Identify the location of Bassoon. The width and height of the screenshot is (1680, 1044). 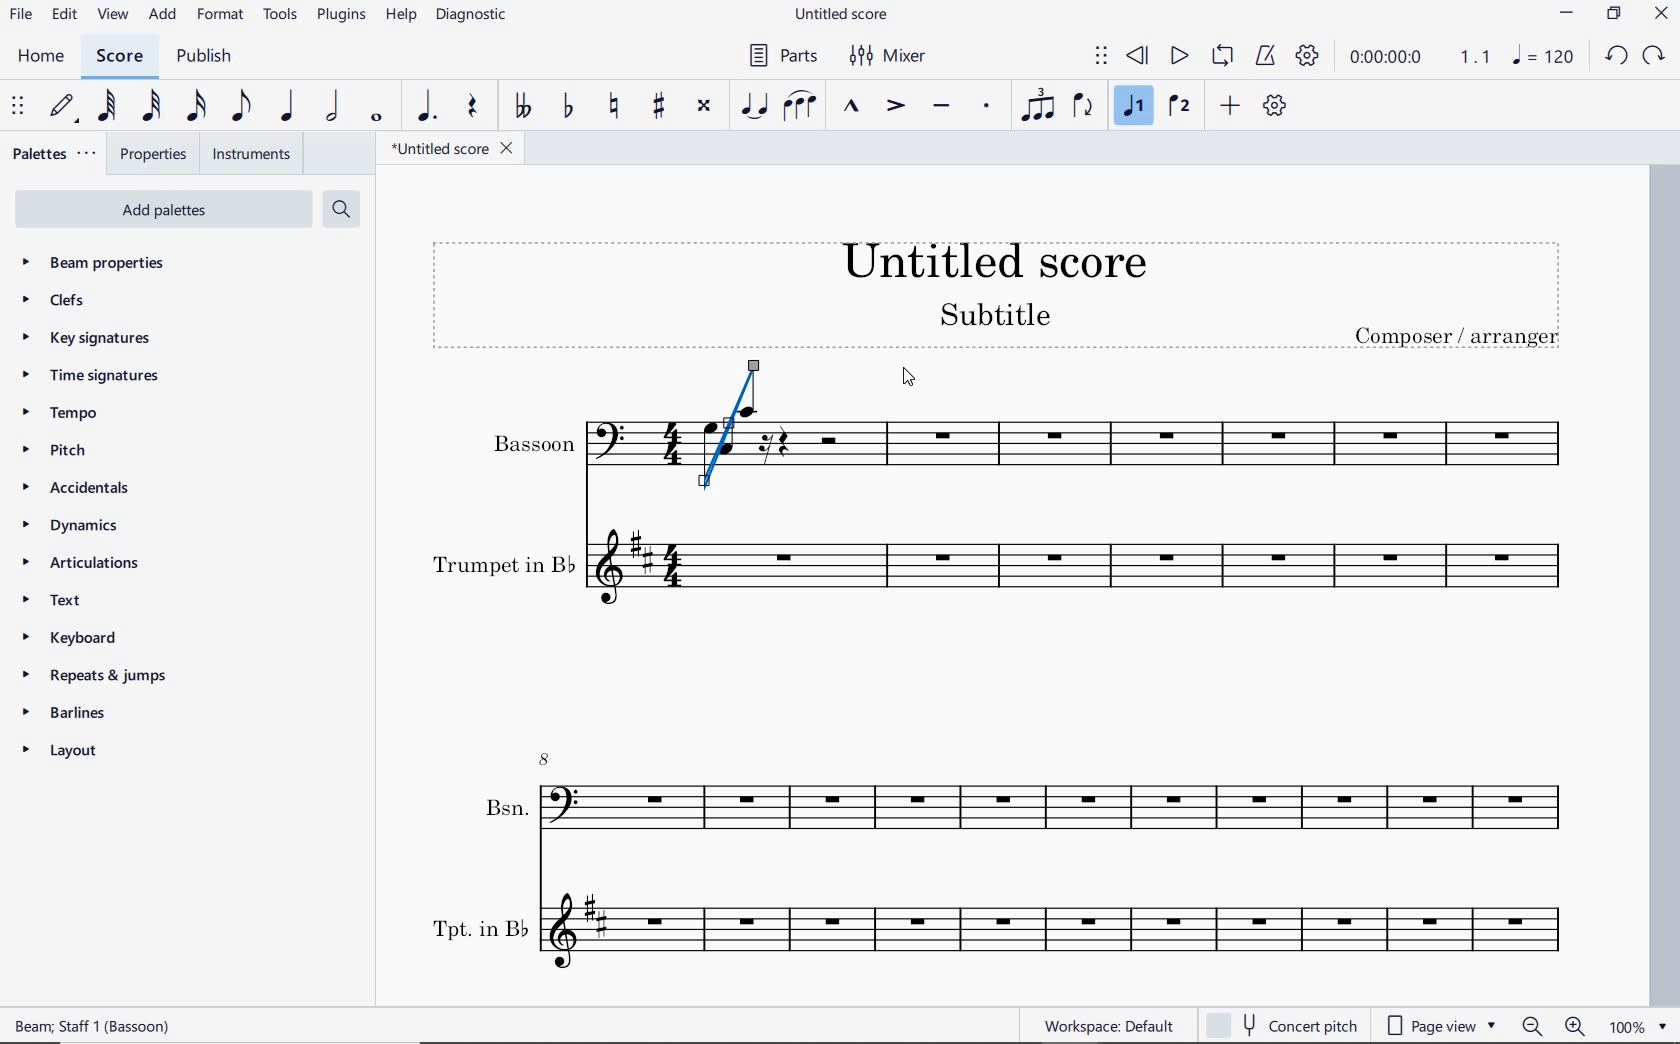
(1198, 435).